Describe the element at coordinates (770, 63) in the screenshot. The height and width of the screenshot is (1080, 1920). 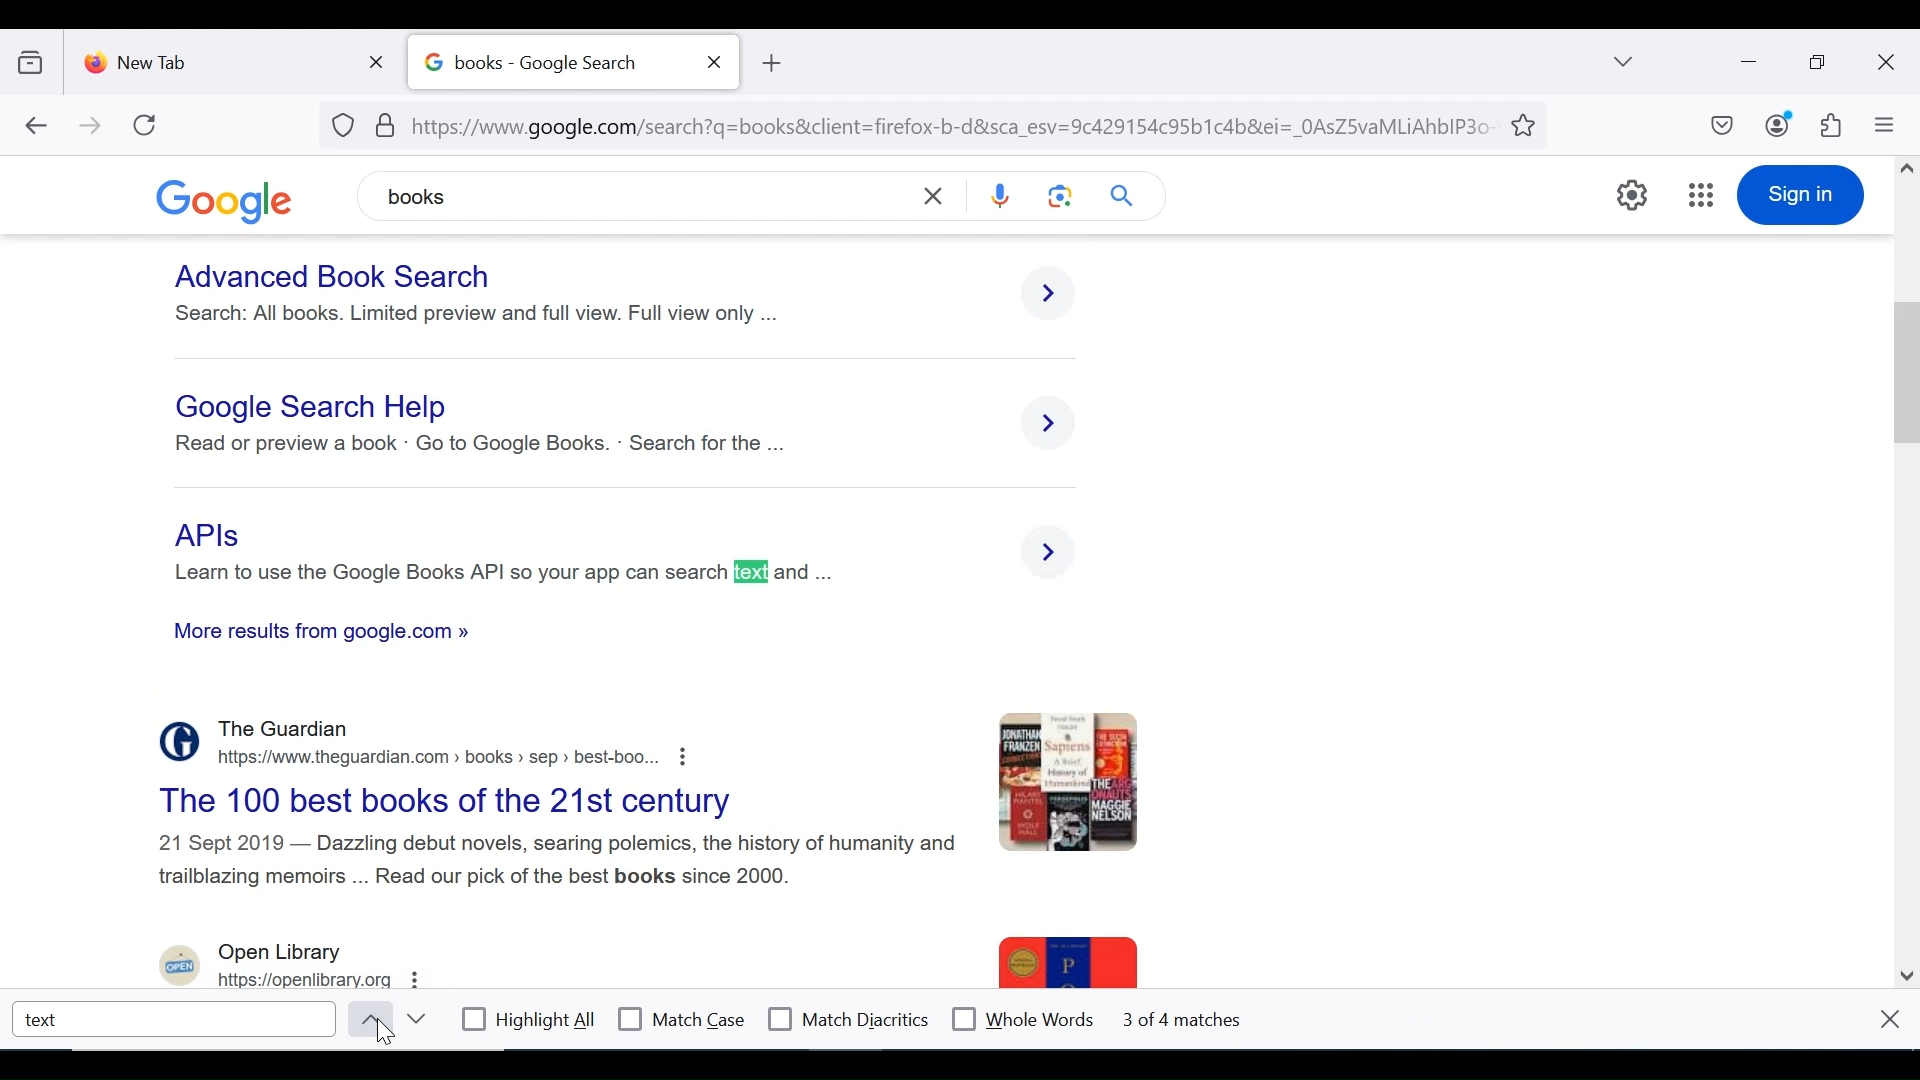
I see `new tB` at that location.